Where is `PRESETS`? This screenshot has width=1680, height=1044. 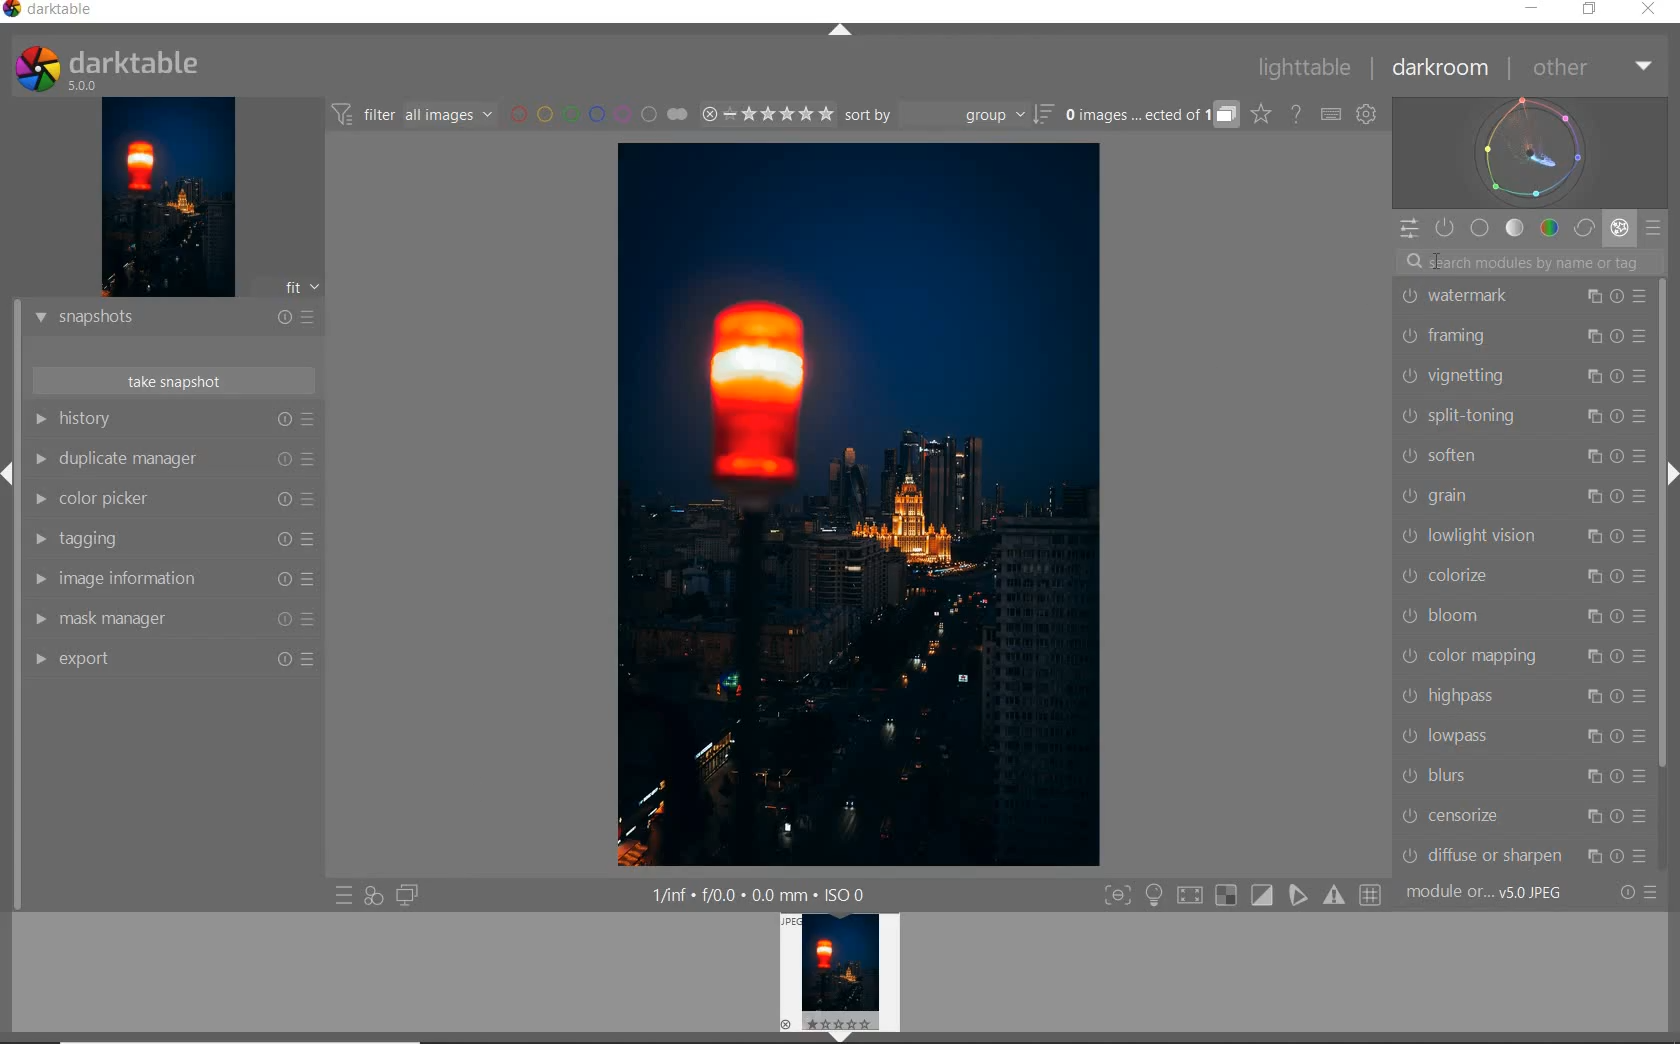
PRESETS is located at coordinates (1655, 230).